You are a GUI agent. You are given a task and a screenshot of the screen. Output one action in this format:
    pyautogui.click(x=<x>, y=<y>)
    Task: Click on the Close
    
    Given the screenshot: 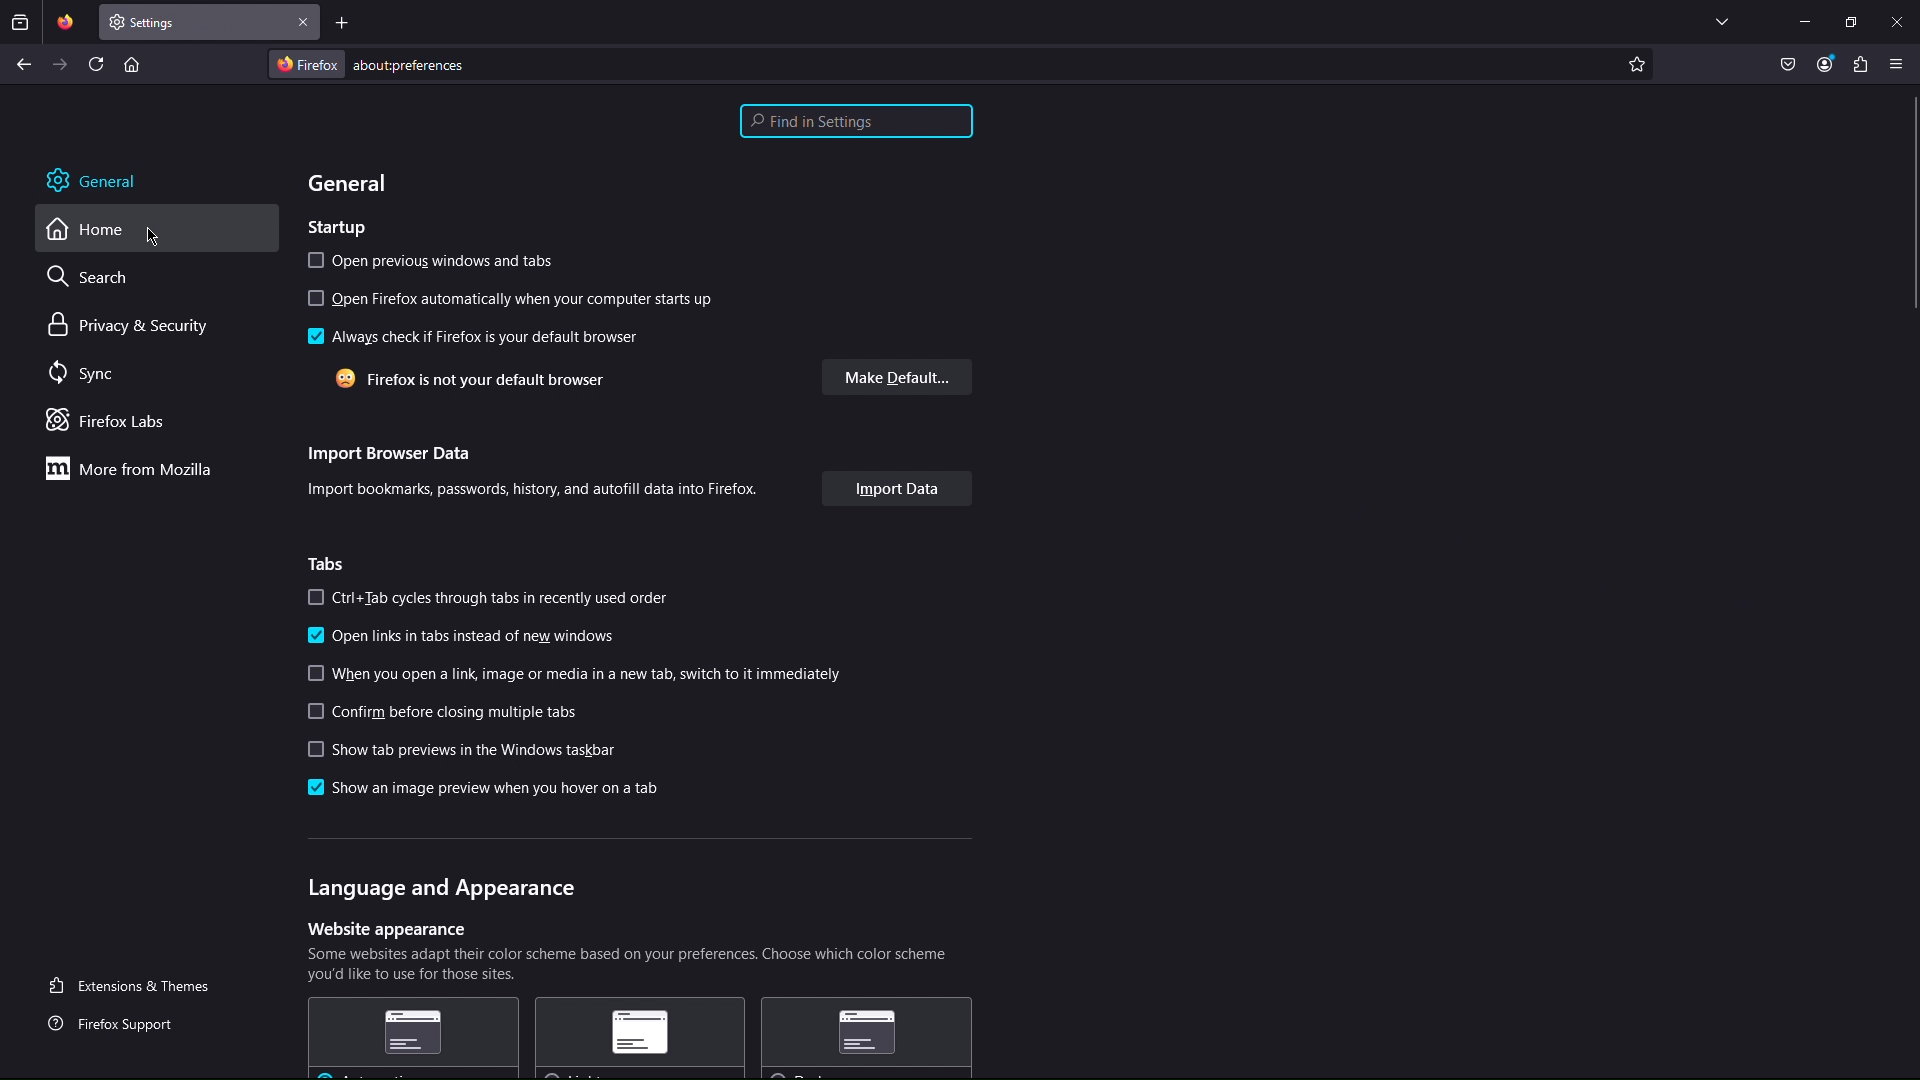 What is the action you would take?
    pyautogui.click(x=1896, y=21)
    